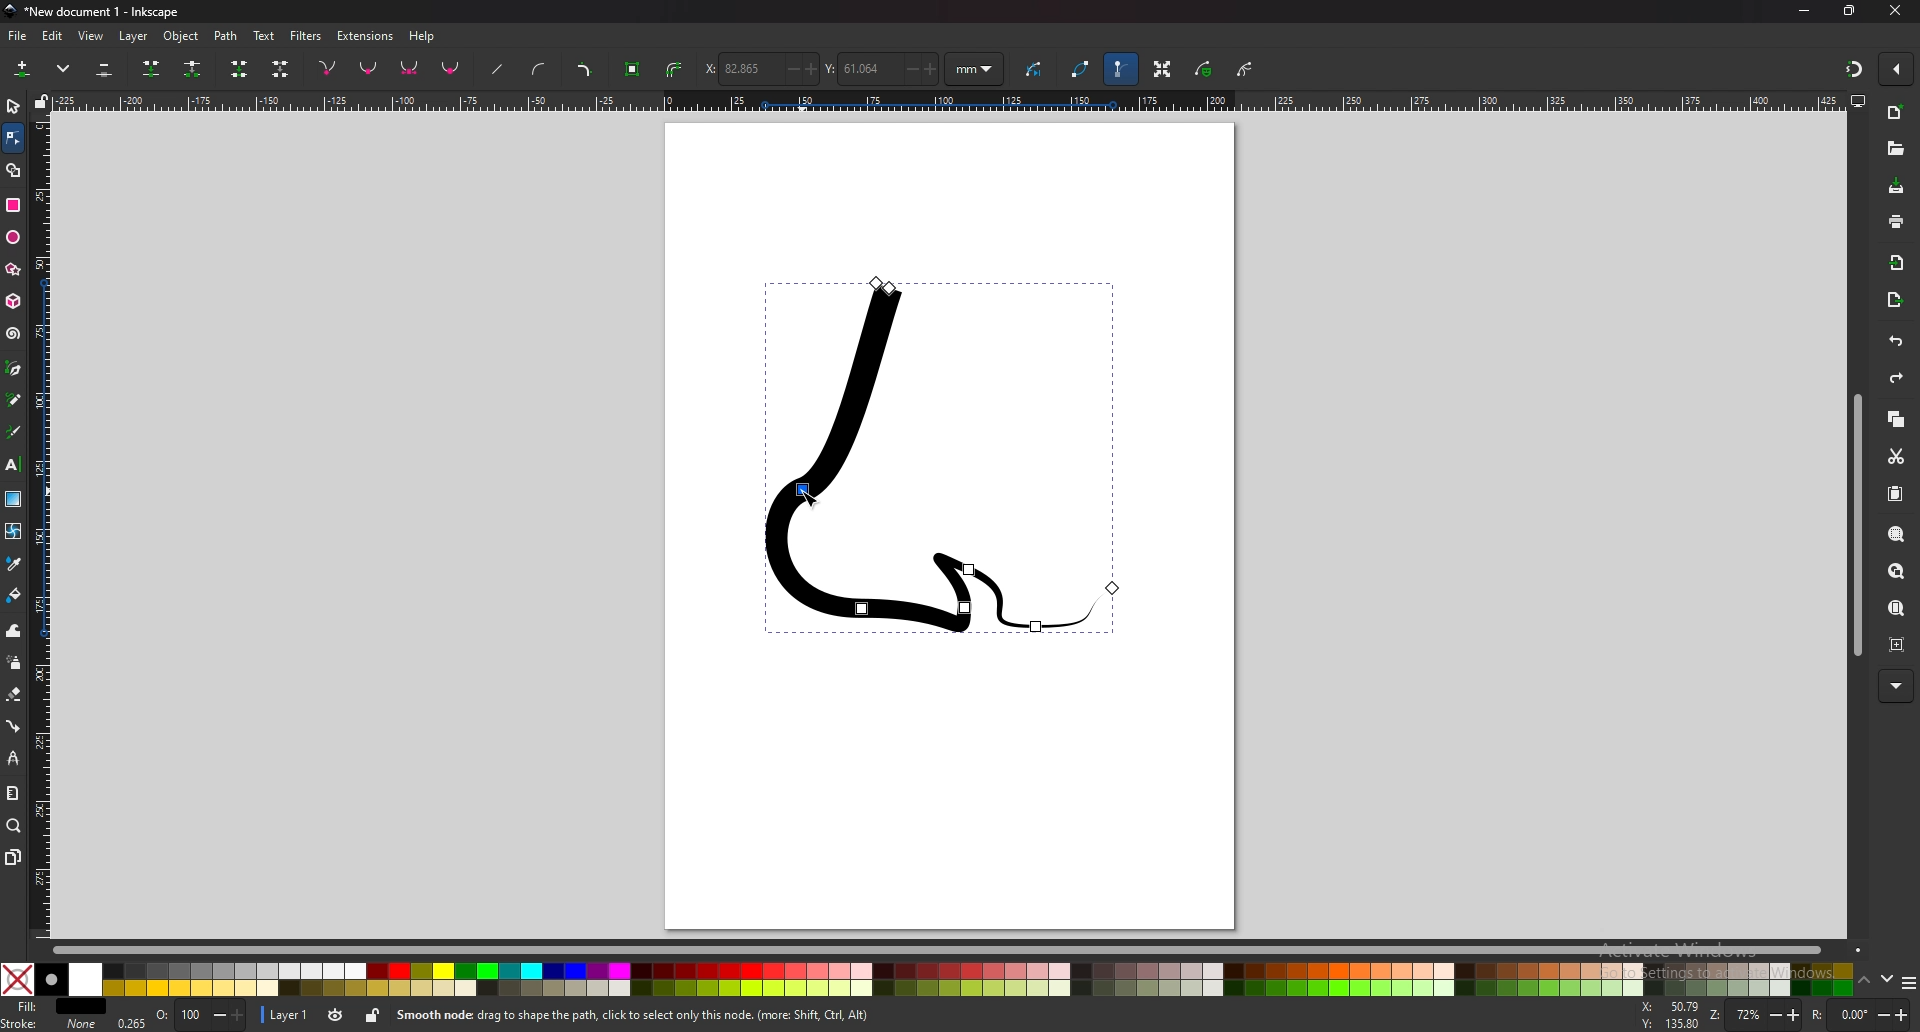 This screenshot has height=1032, width=1920. I want to click on insert new nodes, so click(23, 69).